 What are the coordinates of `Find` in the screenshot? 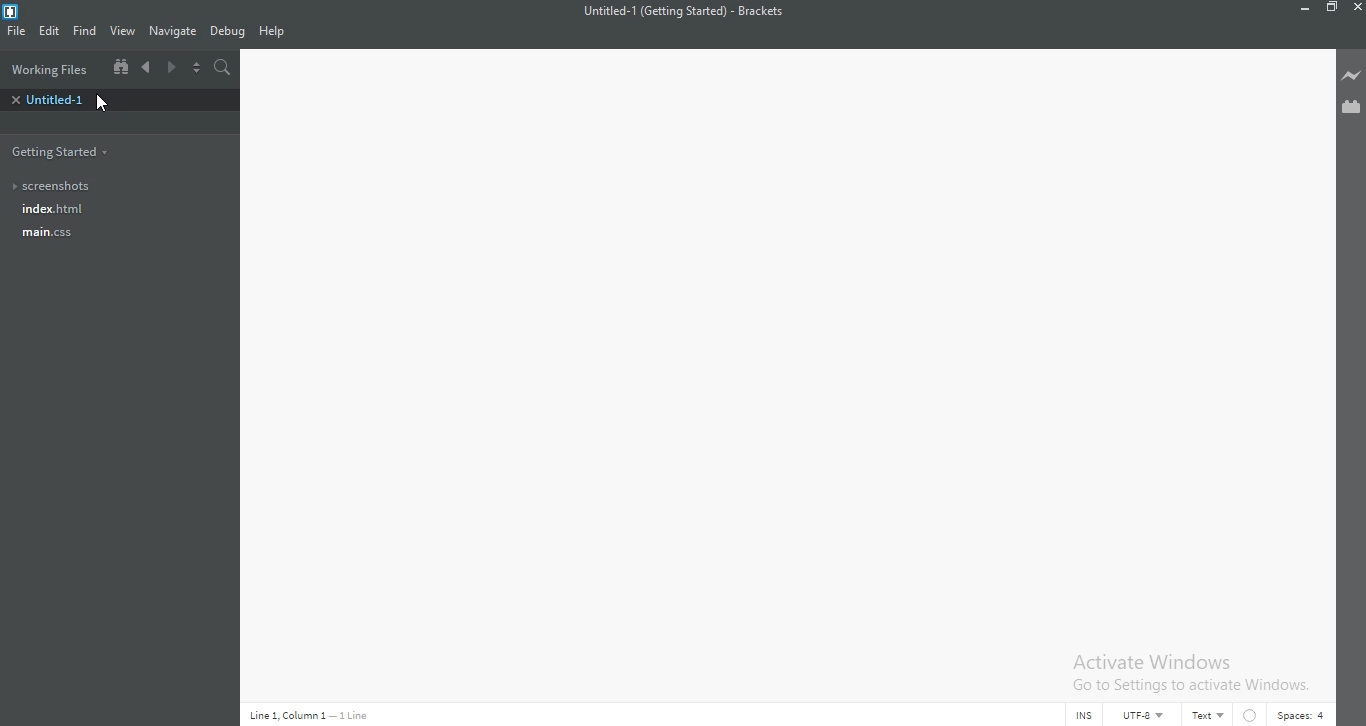 It's located at (85, 32).